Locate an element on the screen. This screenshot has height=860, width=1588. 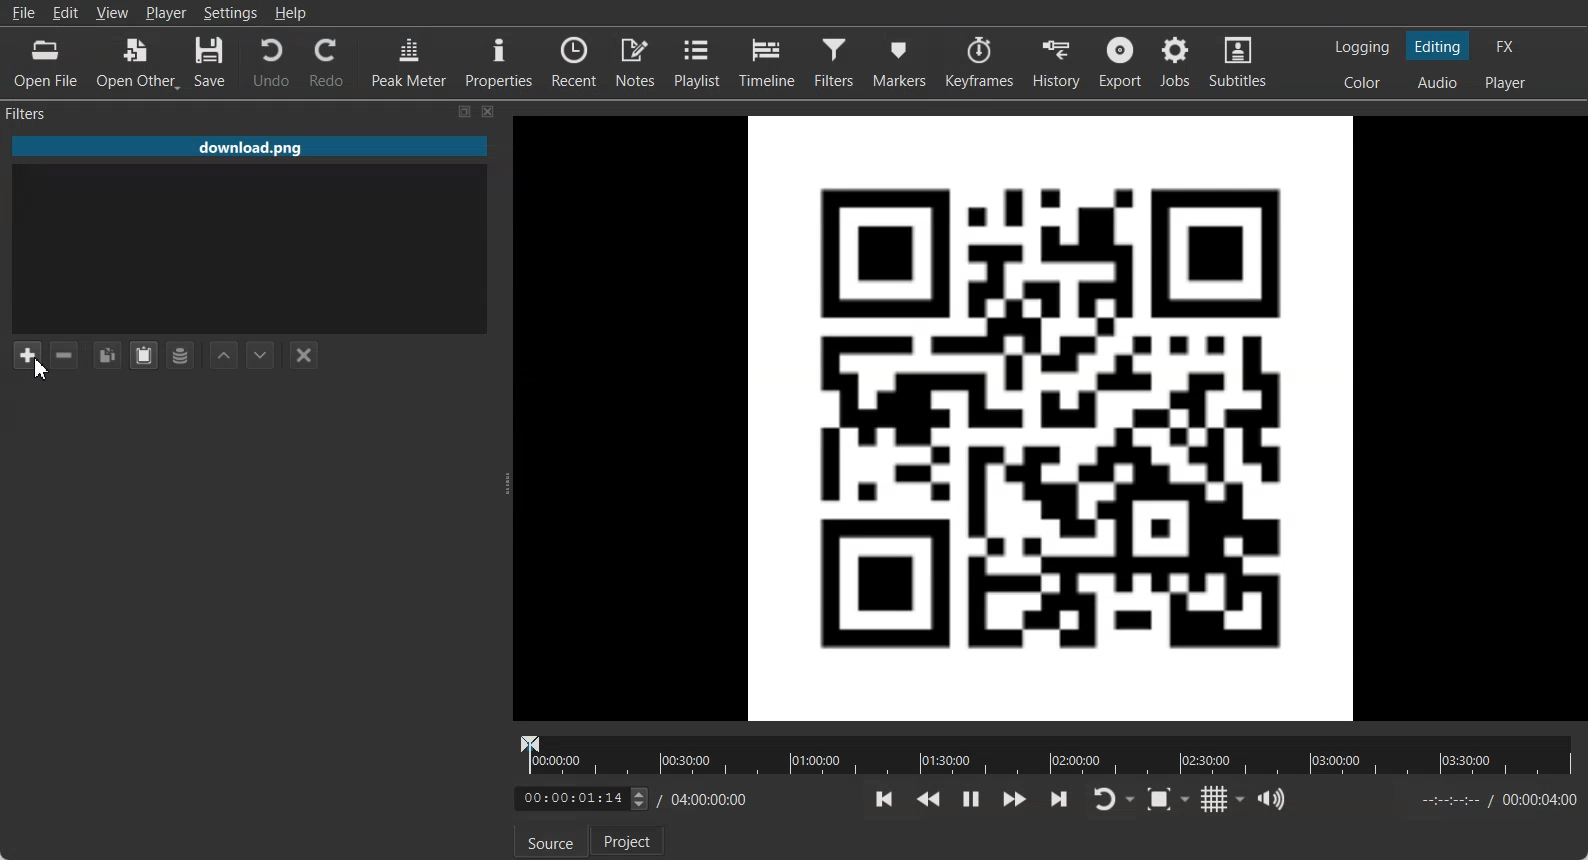
File is located at coordinates (23, 13).